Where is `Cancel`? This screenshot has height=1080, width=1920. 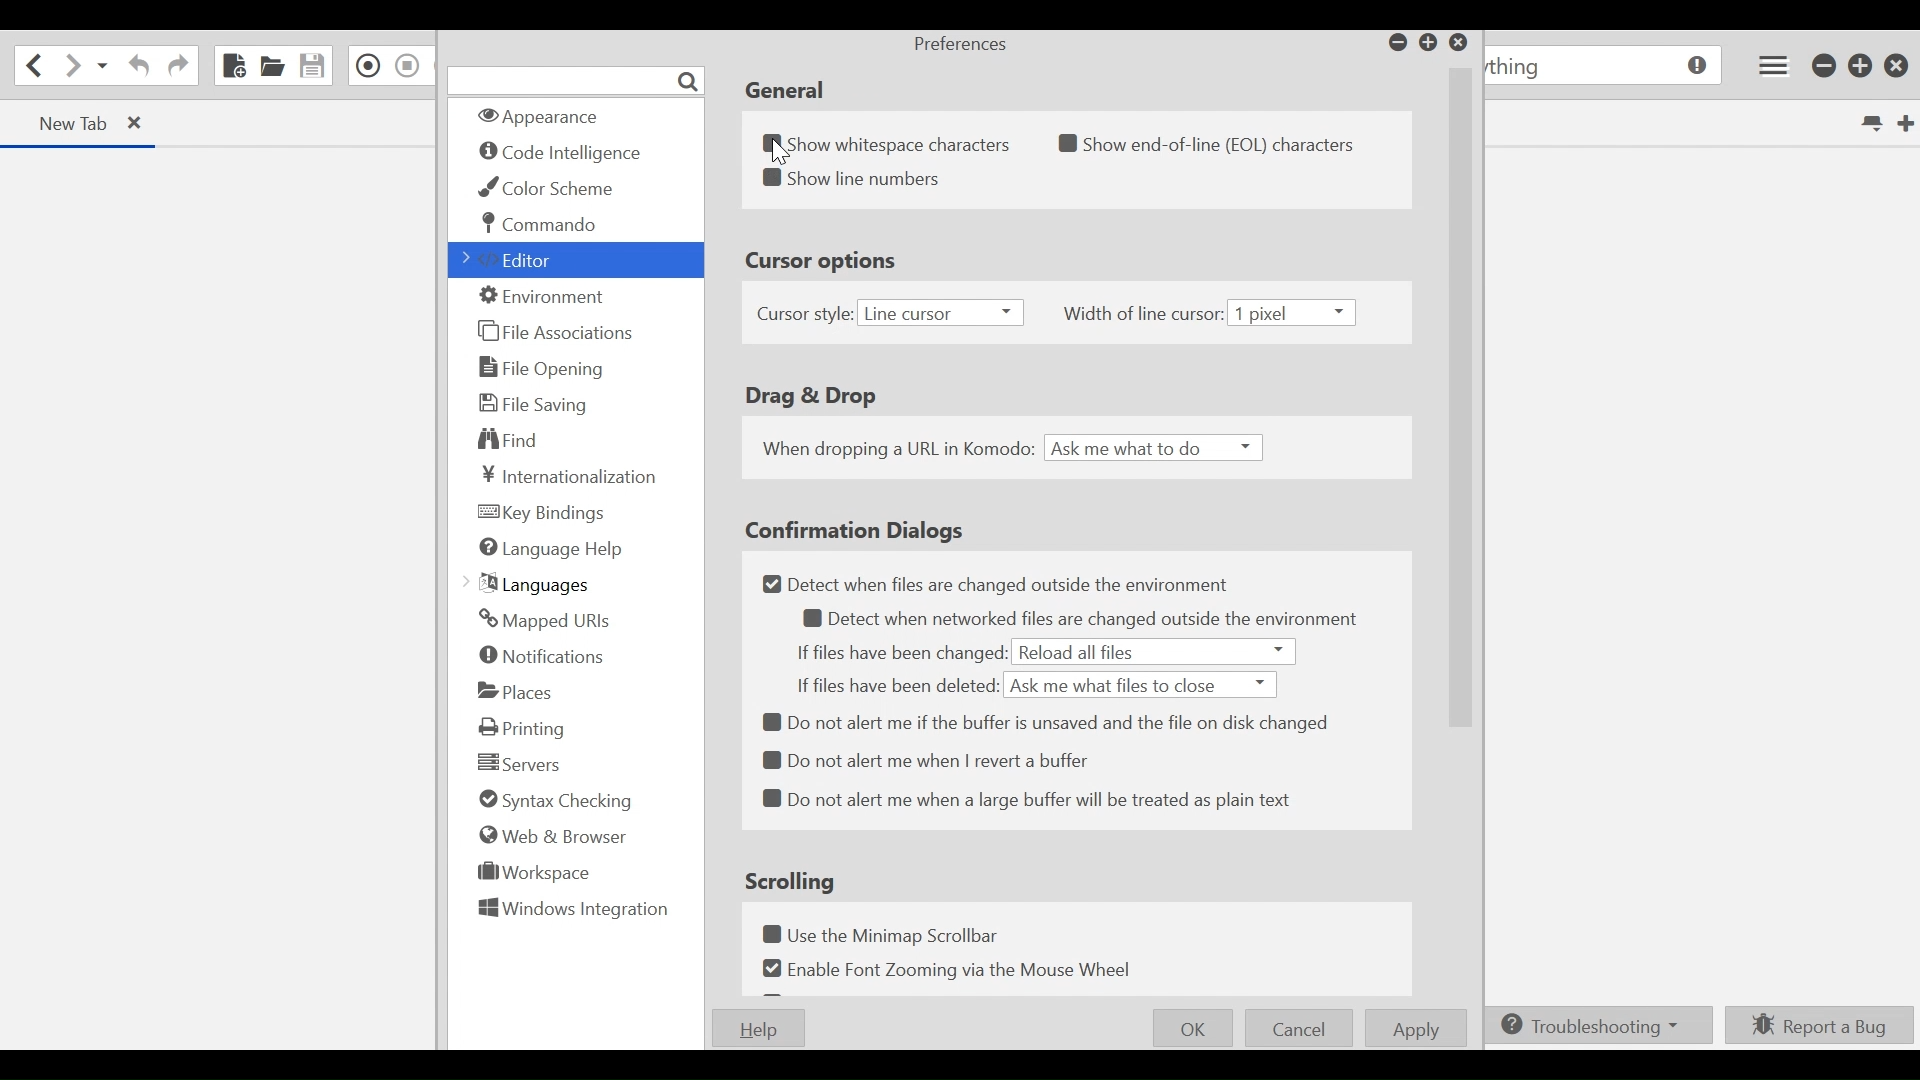 Cancel is located at coordinates (1294, 1027).